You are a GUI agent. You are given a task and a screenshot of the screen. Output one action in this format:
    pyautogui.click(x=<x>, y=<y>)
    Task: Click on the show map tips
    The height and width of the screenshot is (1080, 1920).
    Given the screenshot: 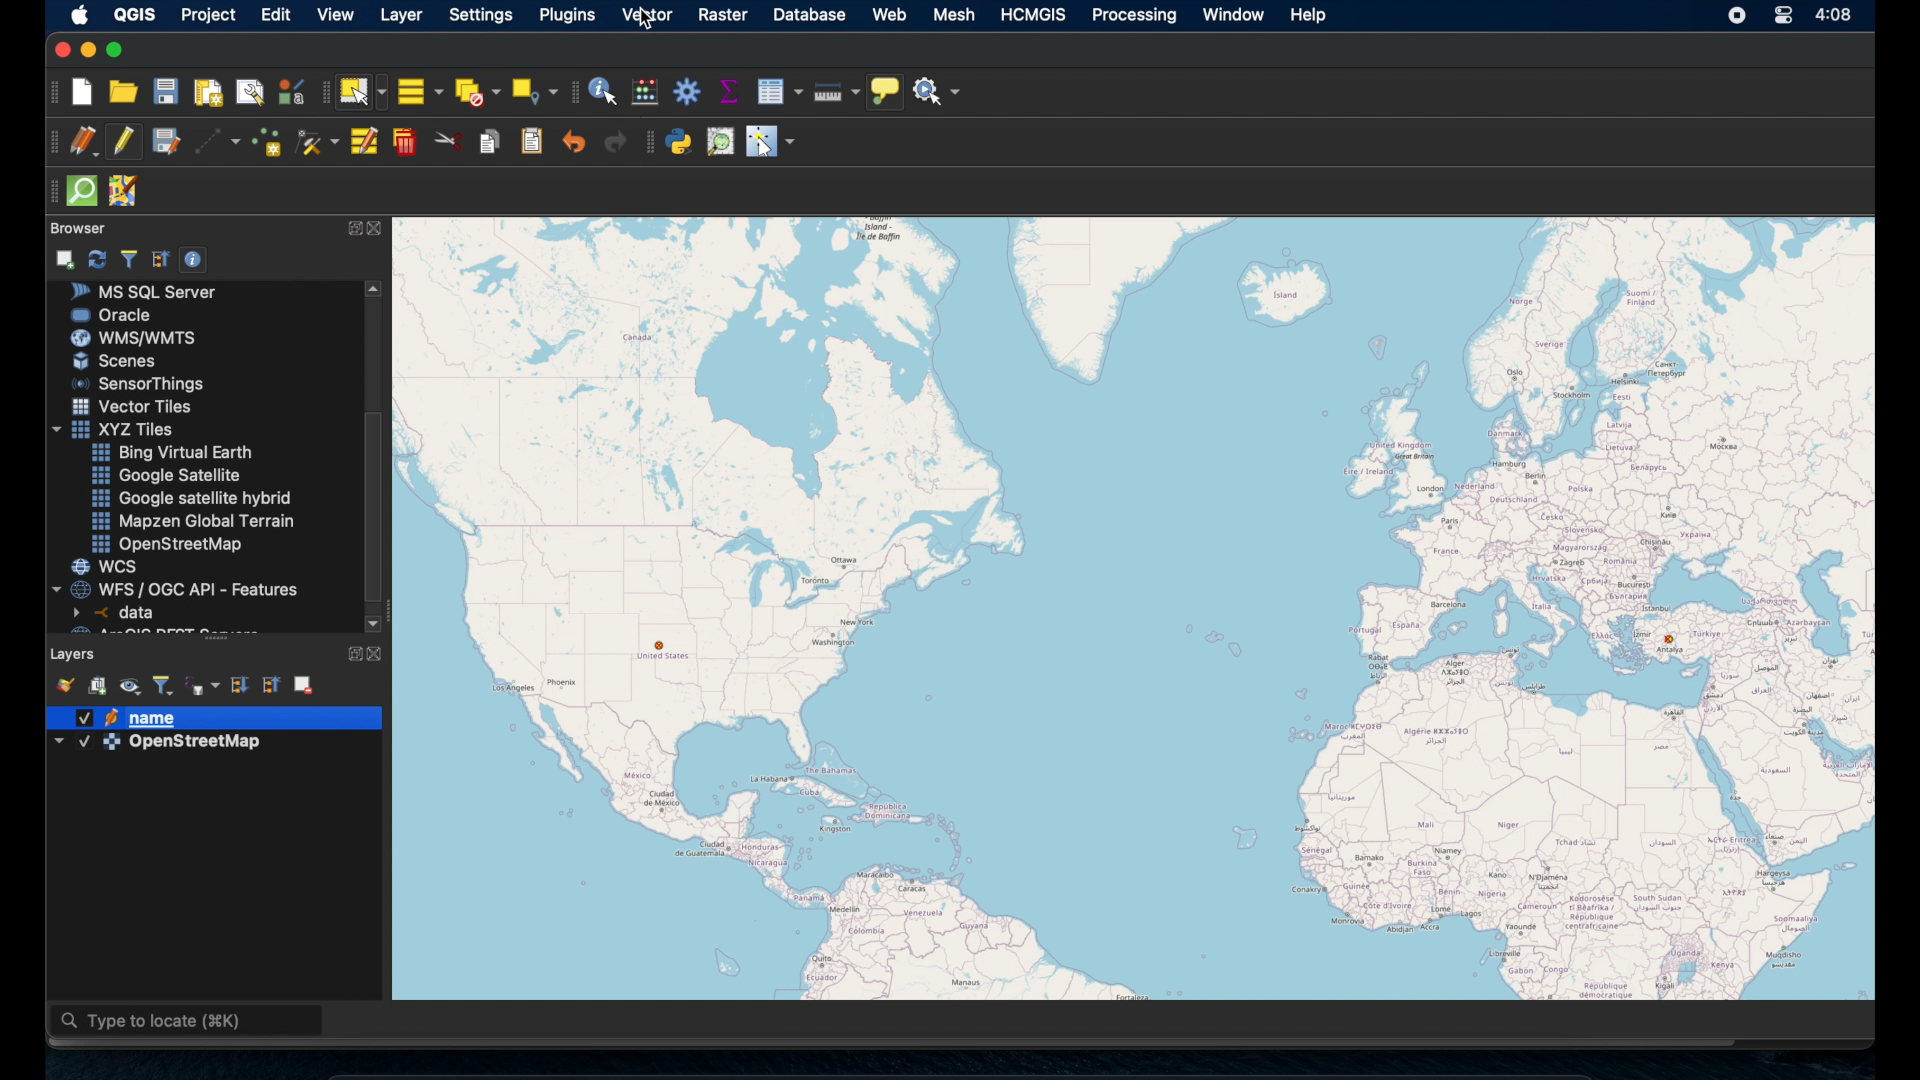 What is the action you would take?
    pyautogui.click(x=887, y=91)
    